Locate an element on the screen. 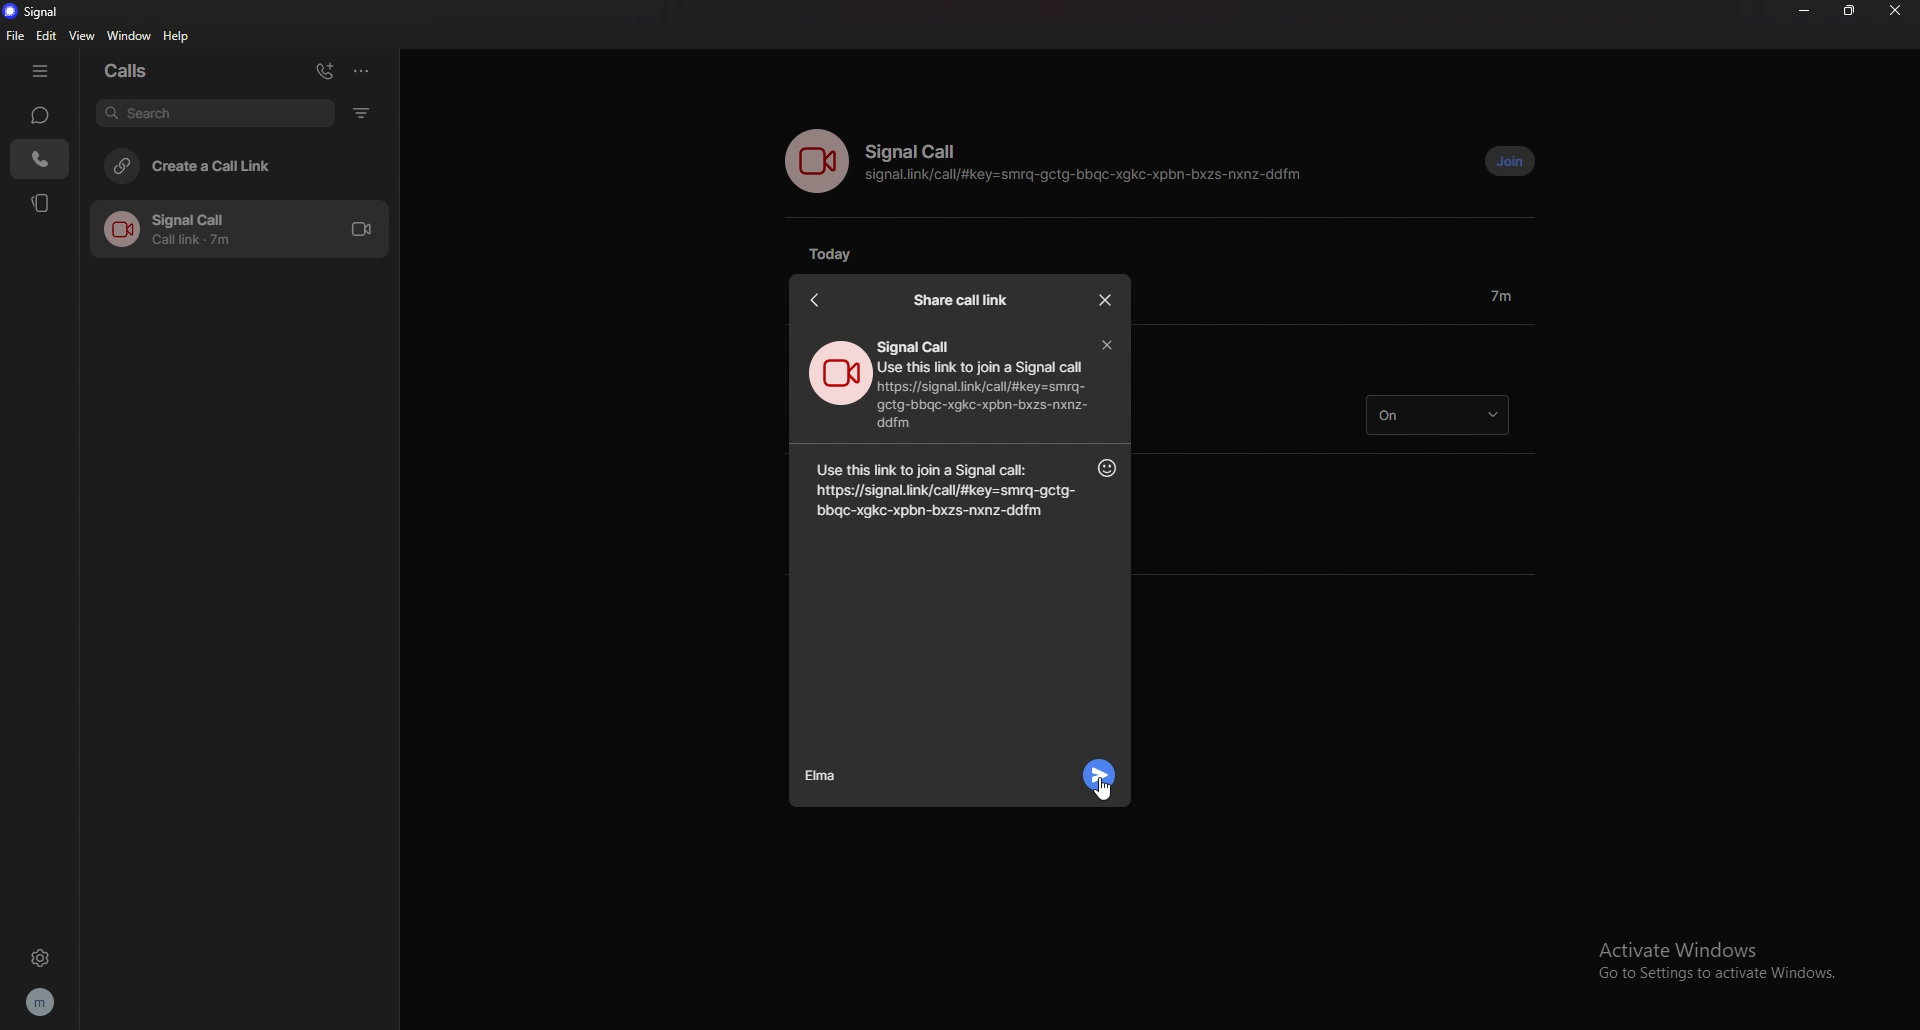 This screenshot has width=1920, height=1030. close is located at coordinates (1106, 302).